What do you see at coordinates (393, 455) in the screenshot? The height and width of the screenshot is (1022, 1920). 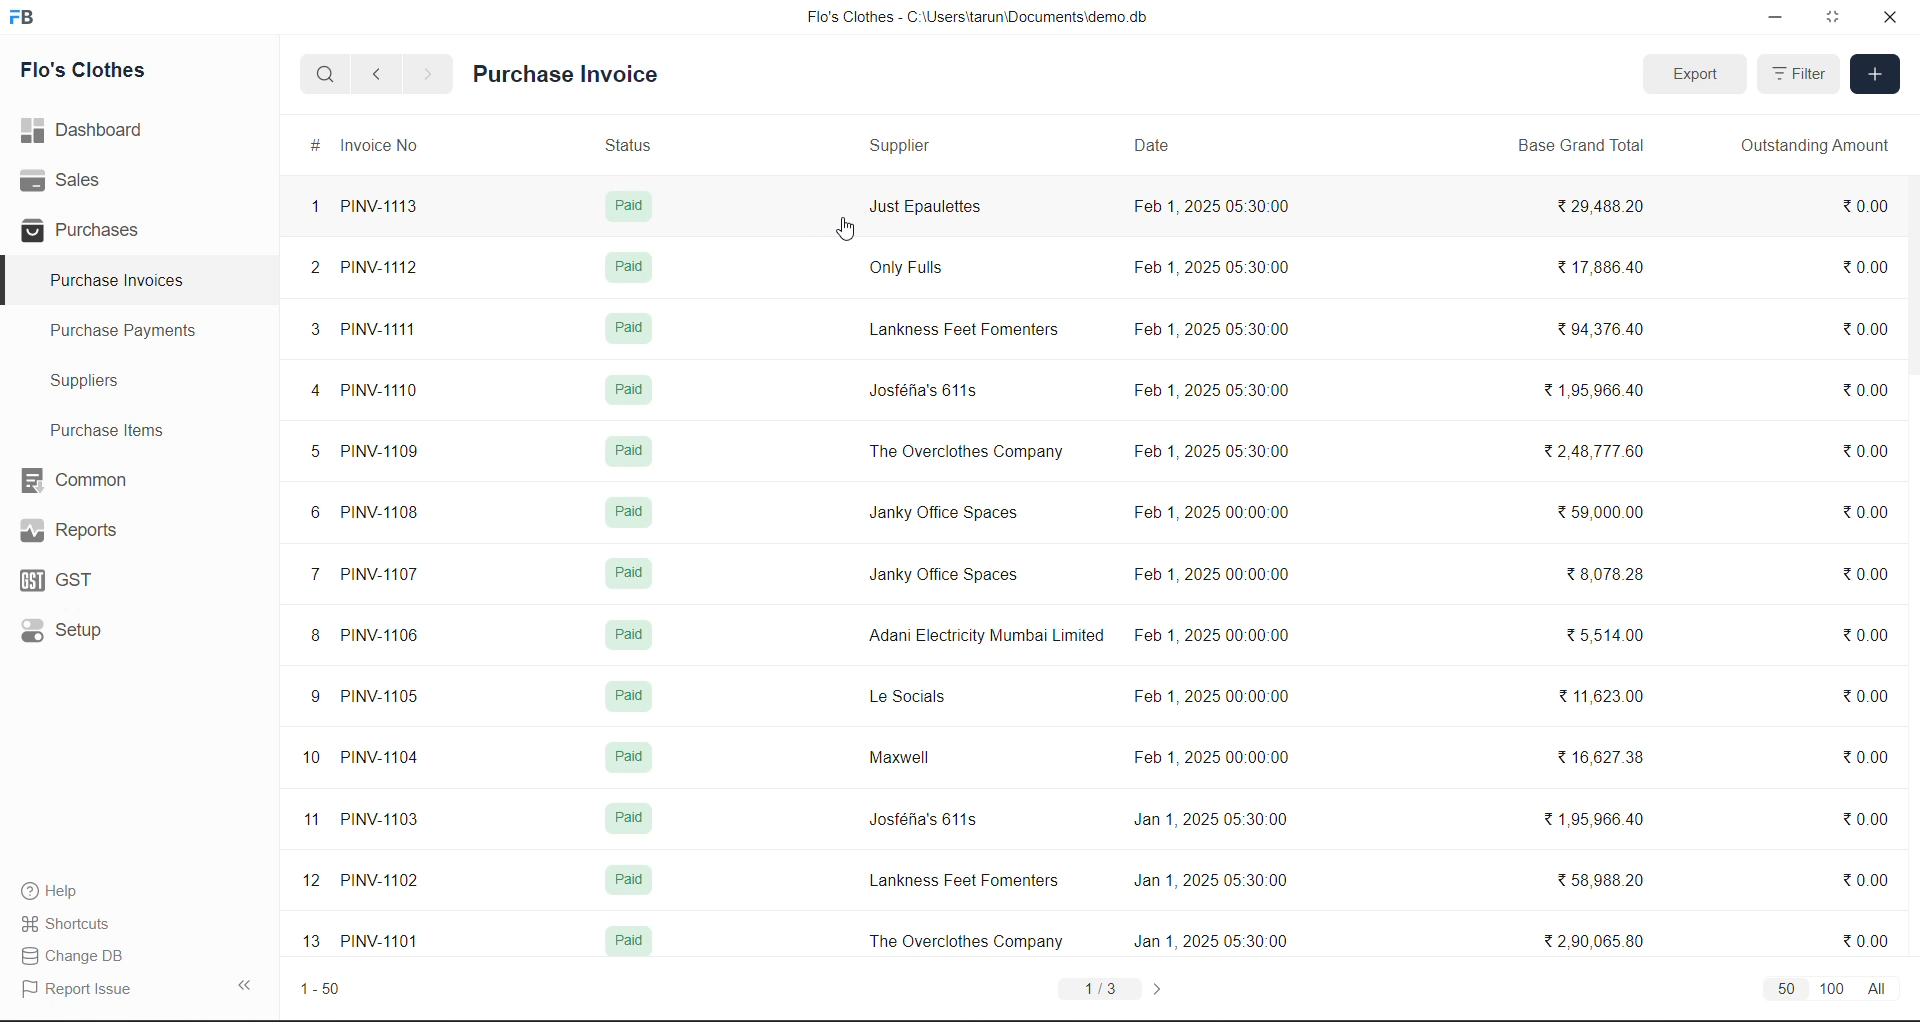 I see `PINV-1109` at bounding box center [393, 455].